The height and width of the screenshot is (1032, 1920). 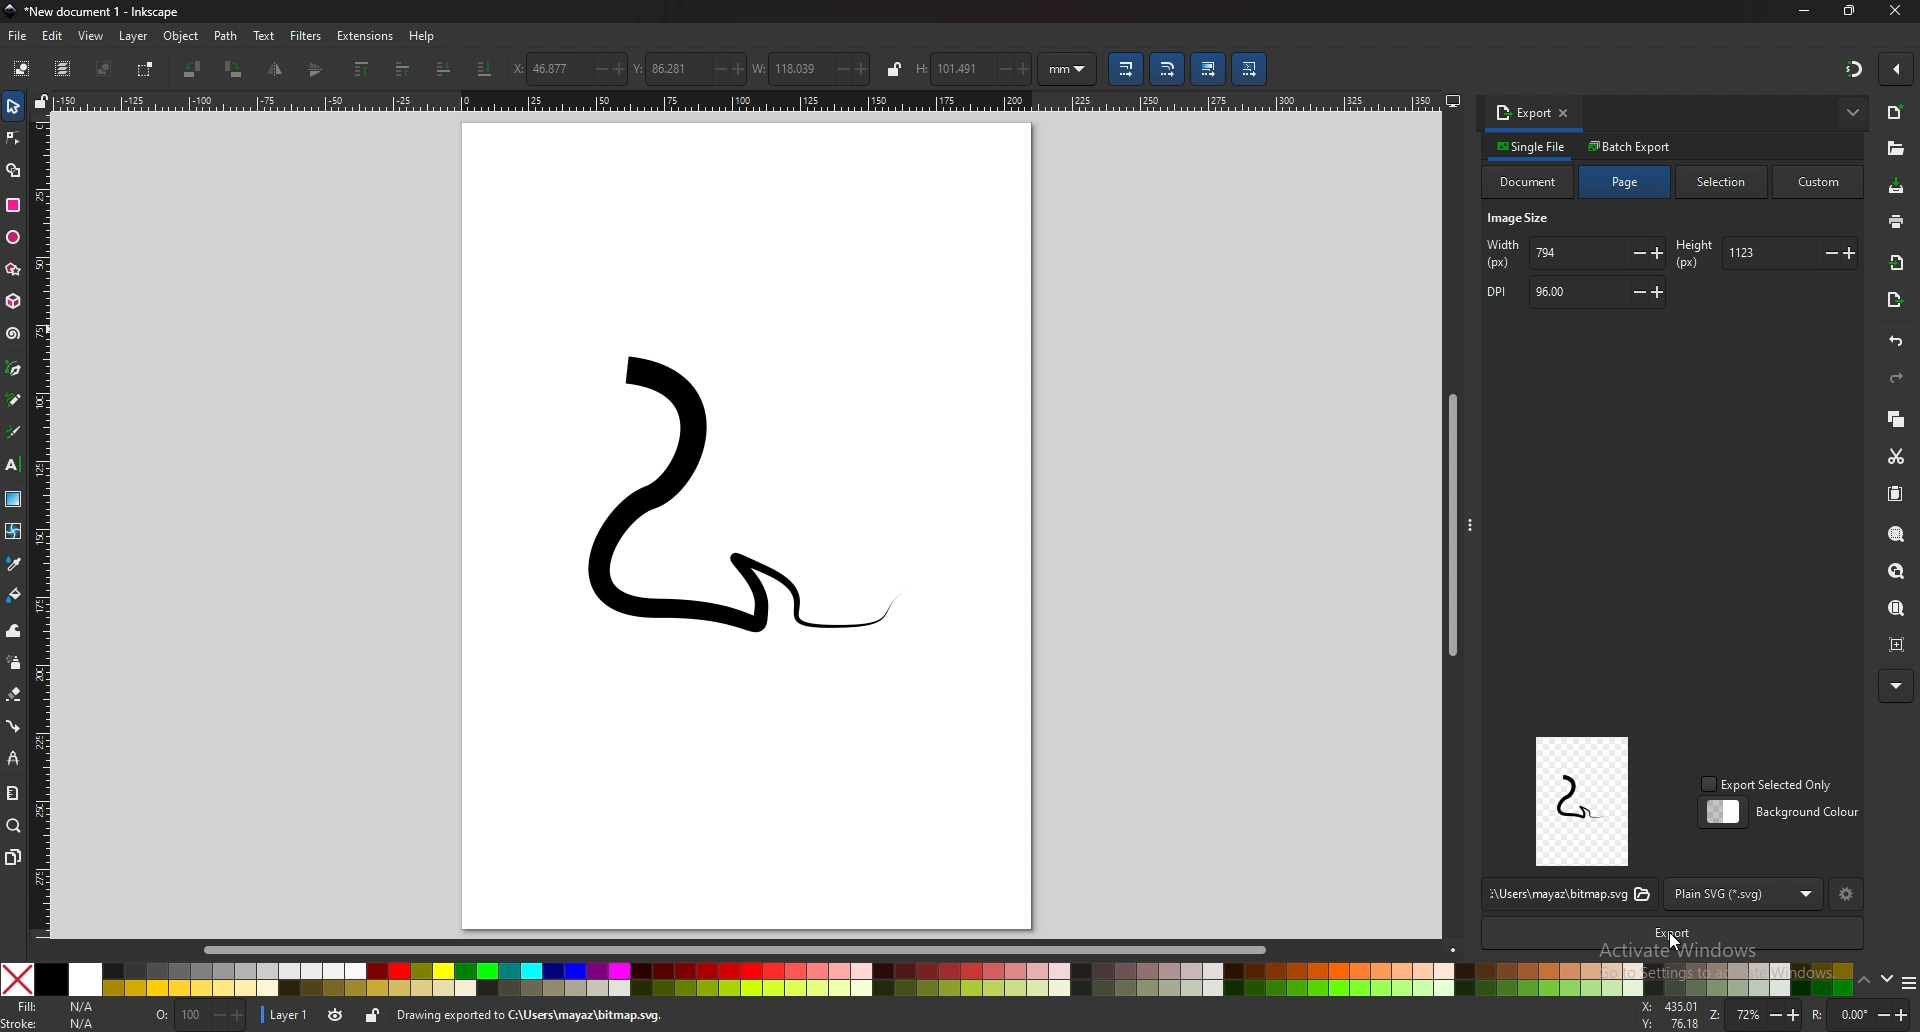 What do you see at coordinates (1897, 456) in the screenshot?
I see `cut` at bounding box center [1897, 456].